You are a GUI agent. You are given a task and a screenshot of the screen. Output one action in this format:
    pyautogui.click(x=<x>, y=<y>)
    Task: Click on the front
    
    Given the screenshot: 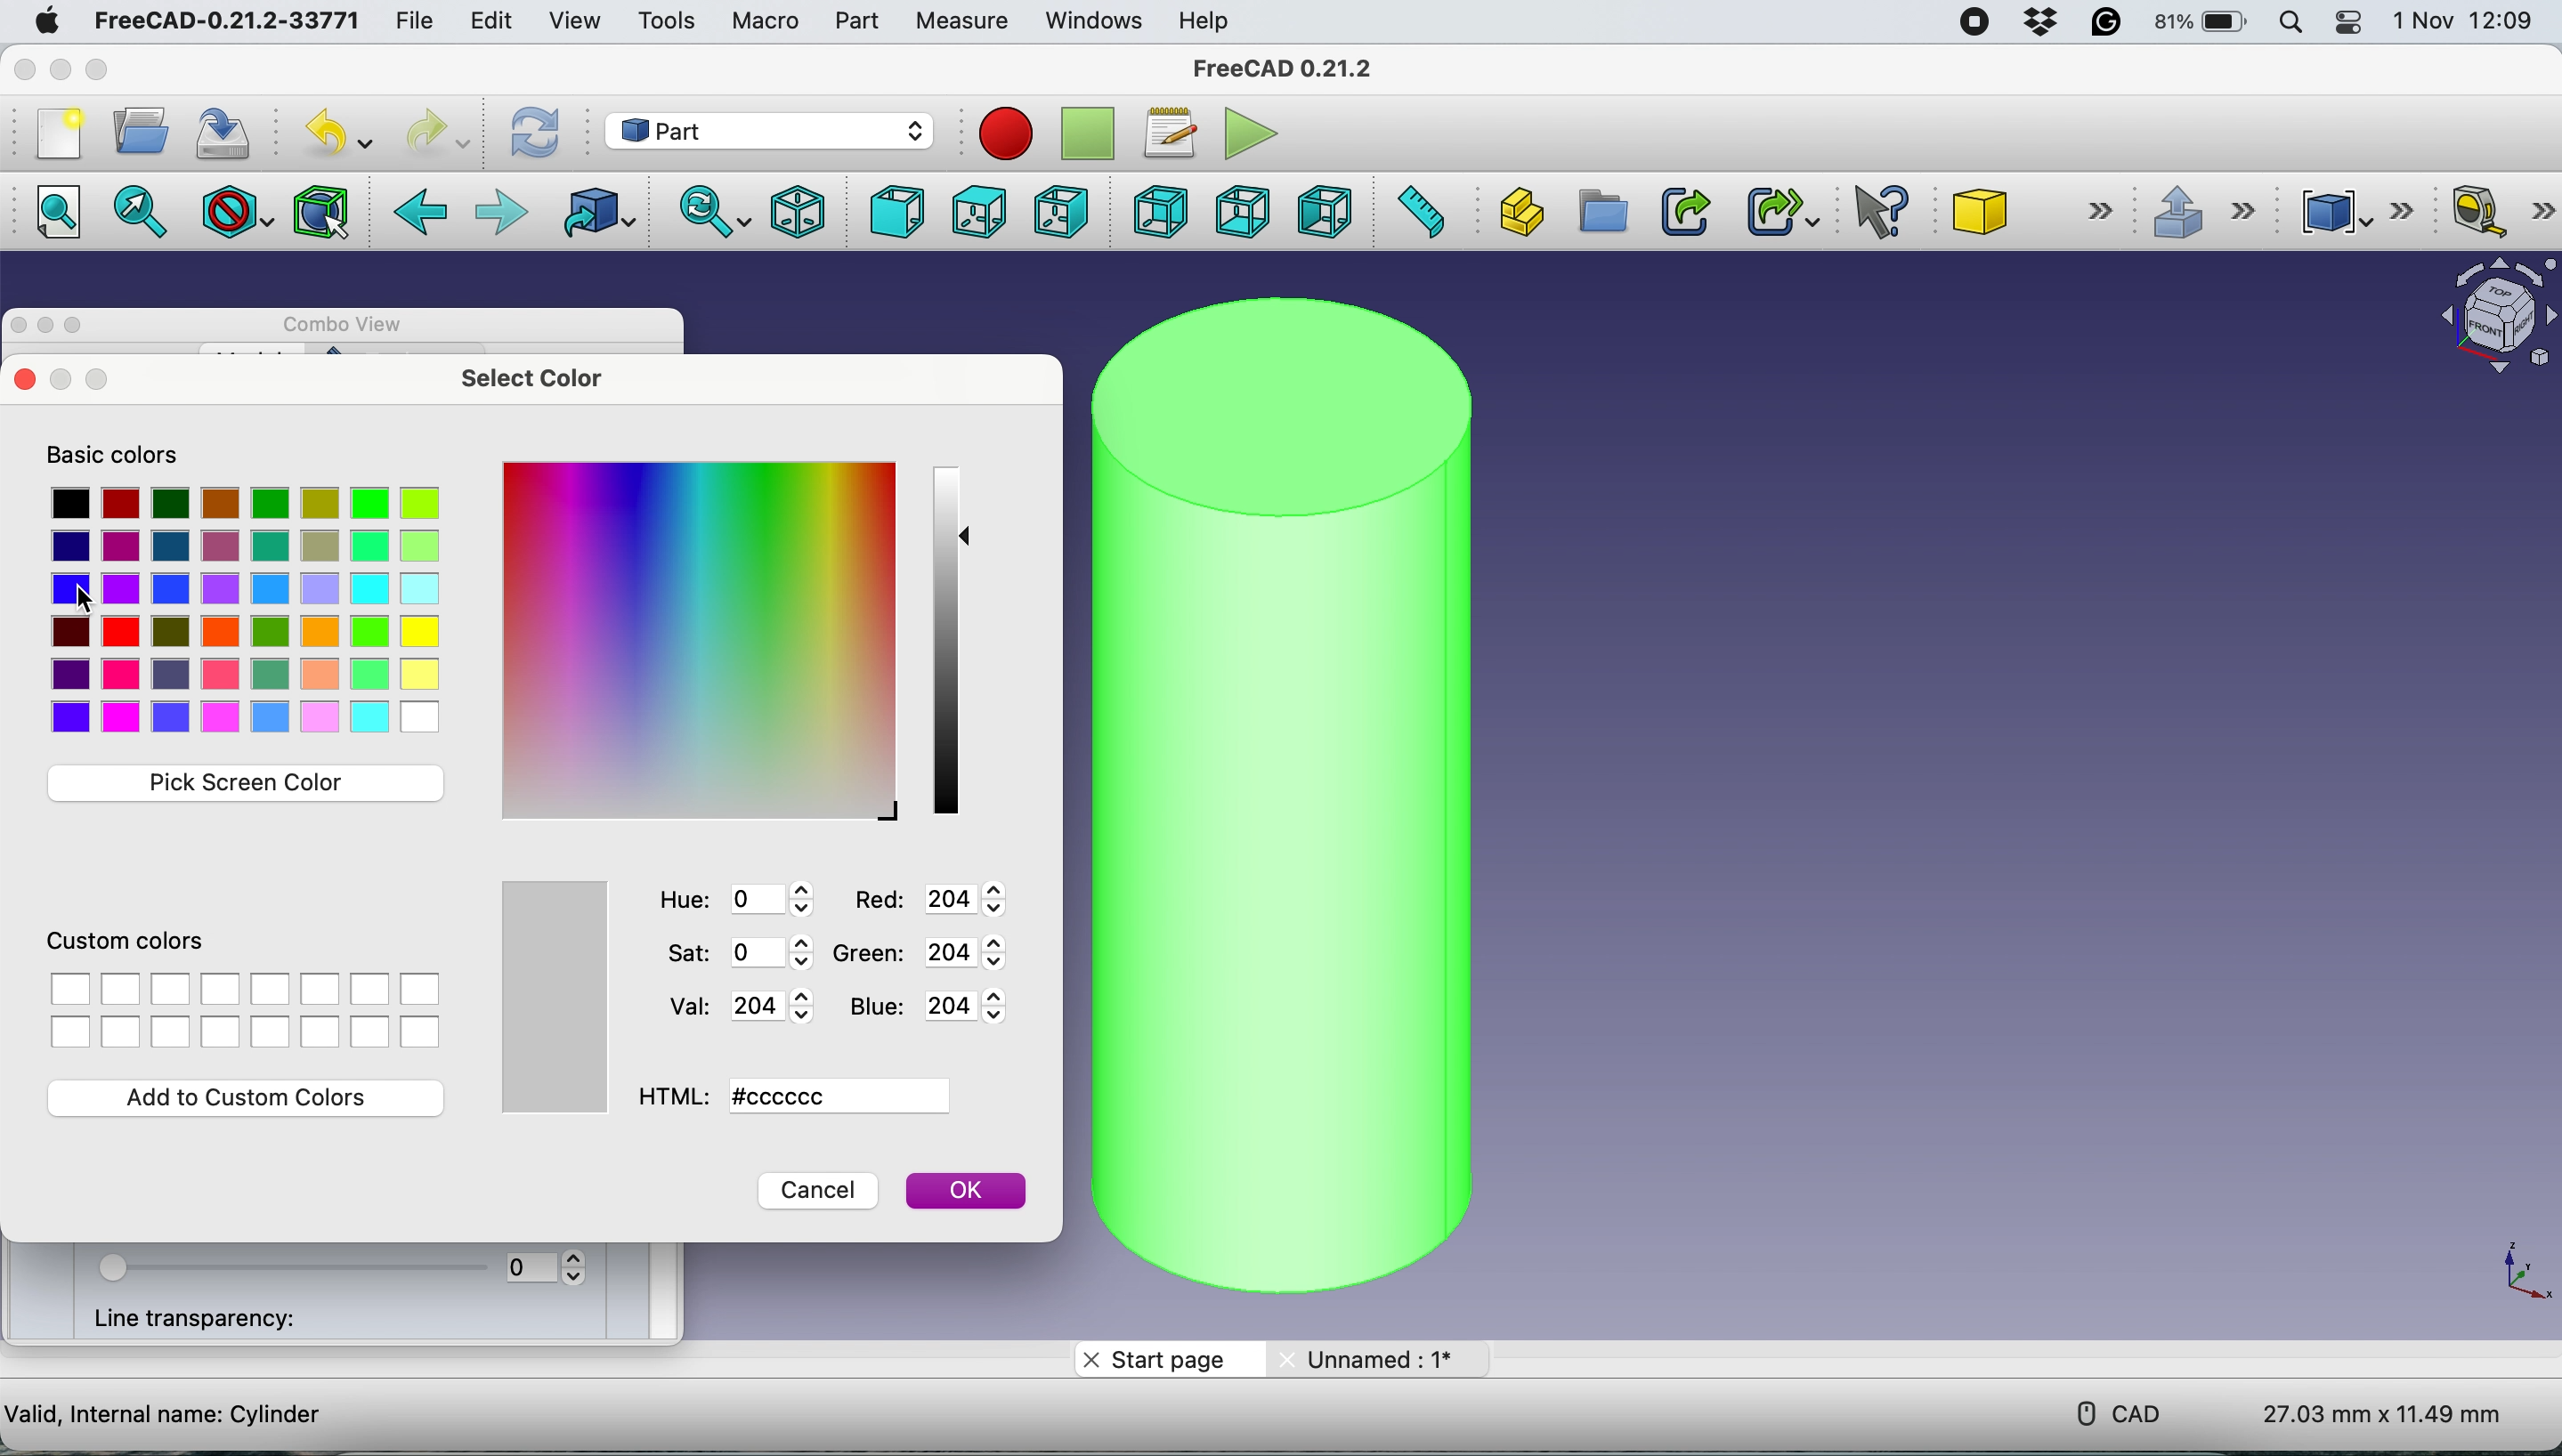 What is the action you would take?
    pyautogui.click(x=892, y=210)
    